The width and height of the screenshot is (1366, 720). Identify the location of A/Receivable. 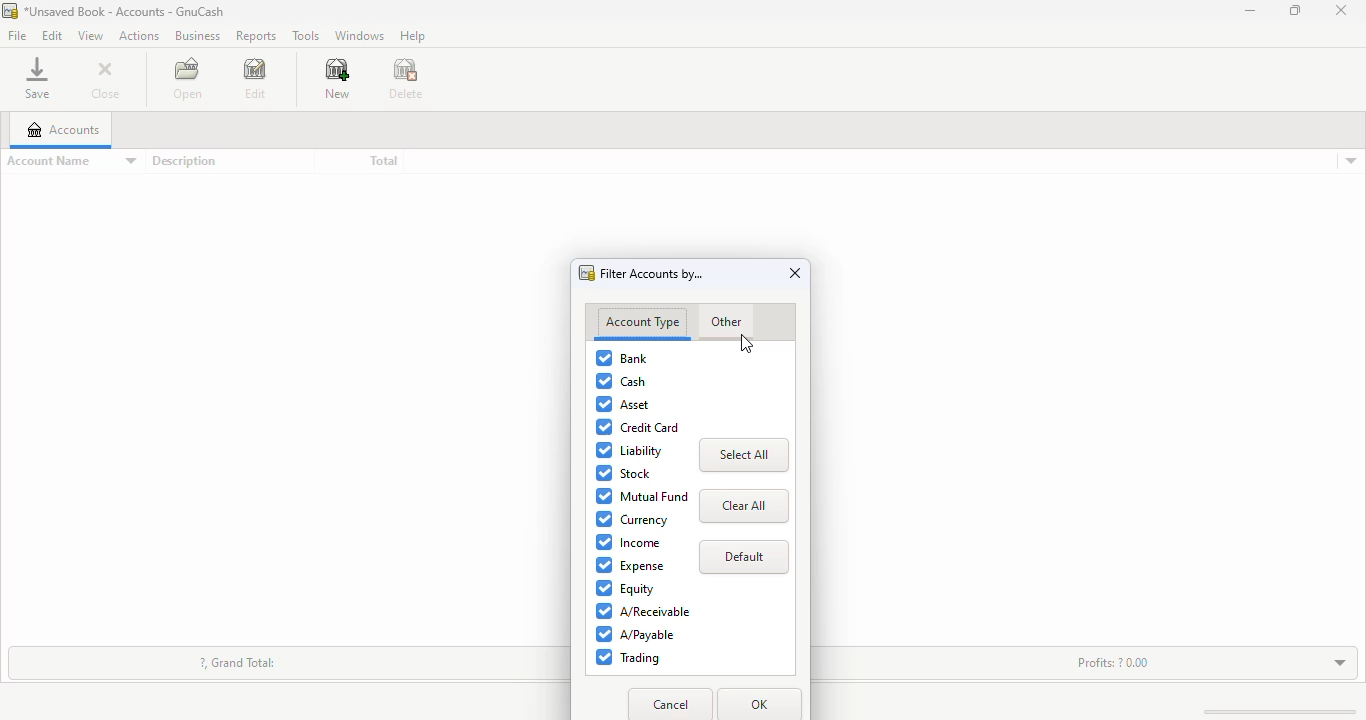
(644, 611).